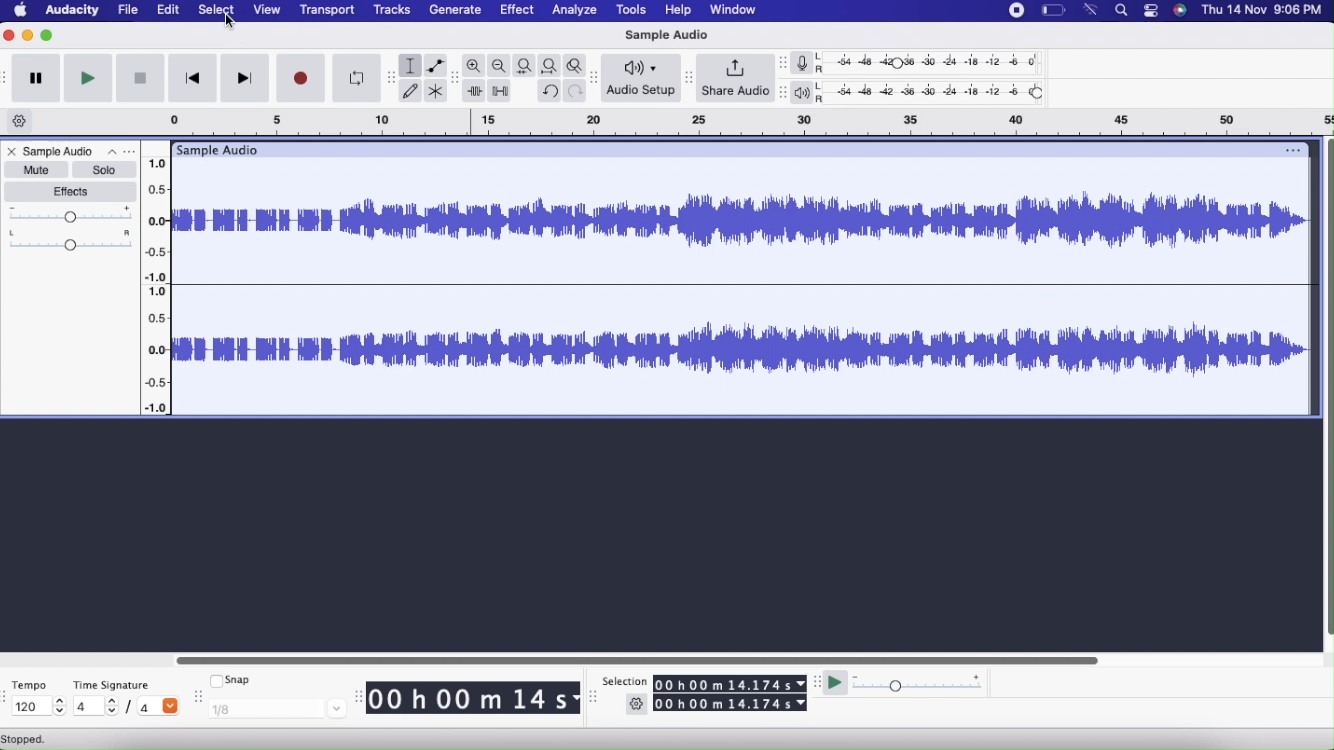 The width and height of the screenshot is (1334, 750). Describe the element at coordinates (1055, 10) in the screenshot. I see `Battery level` at that location.